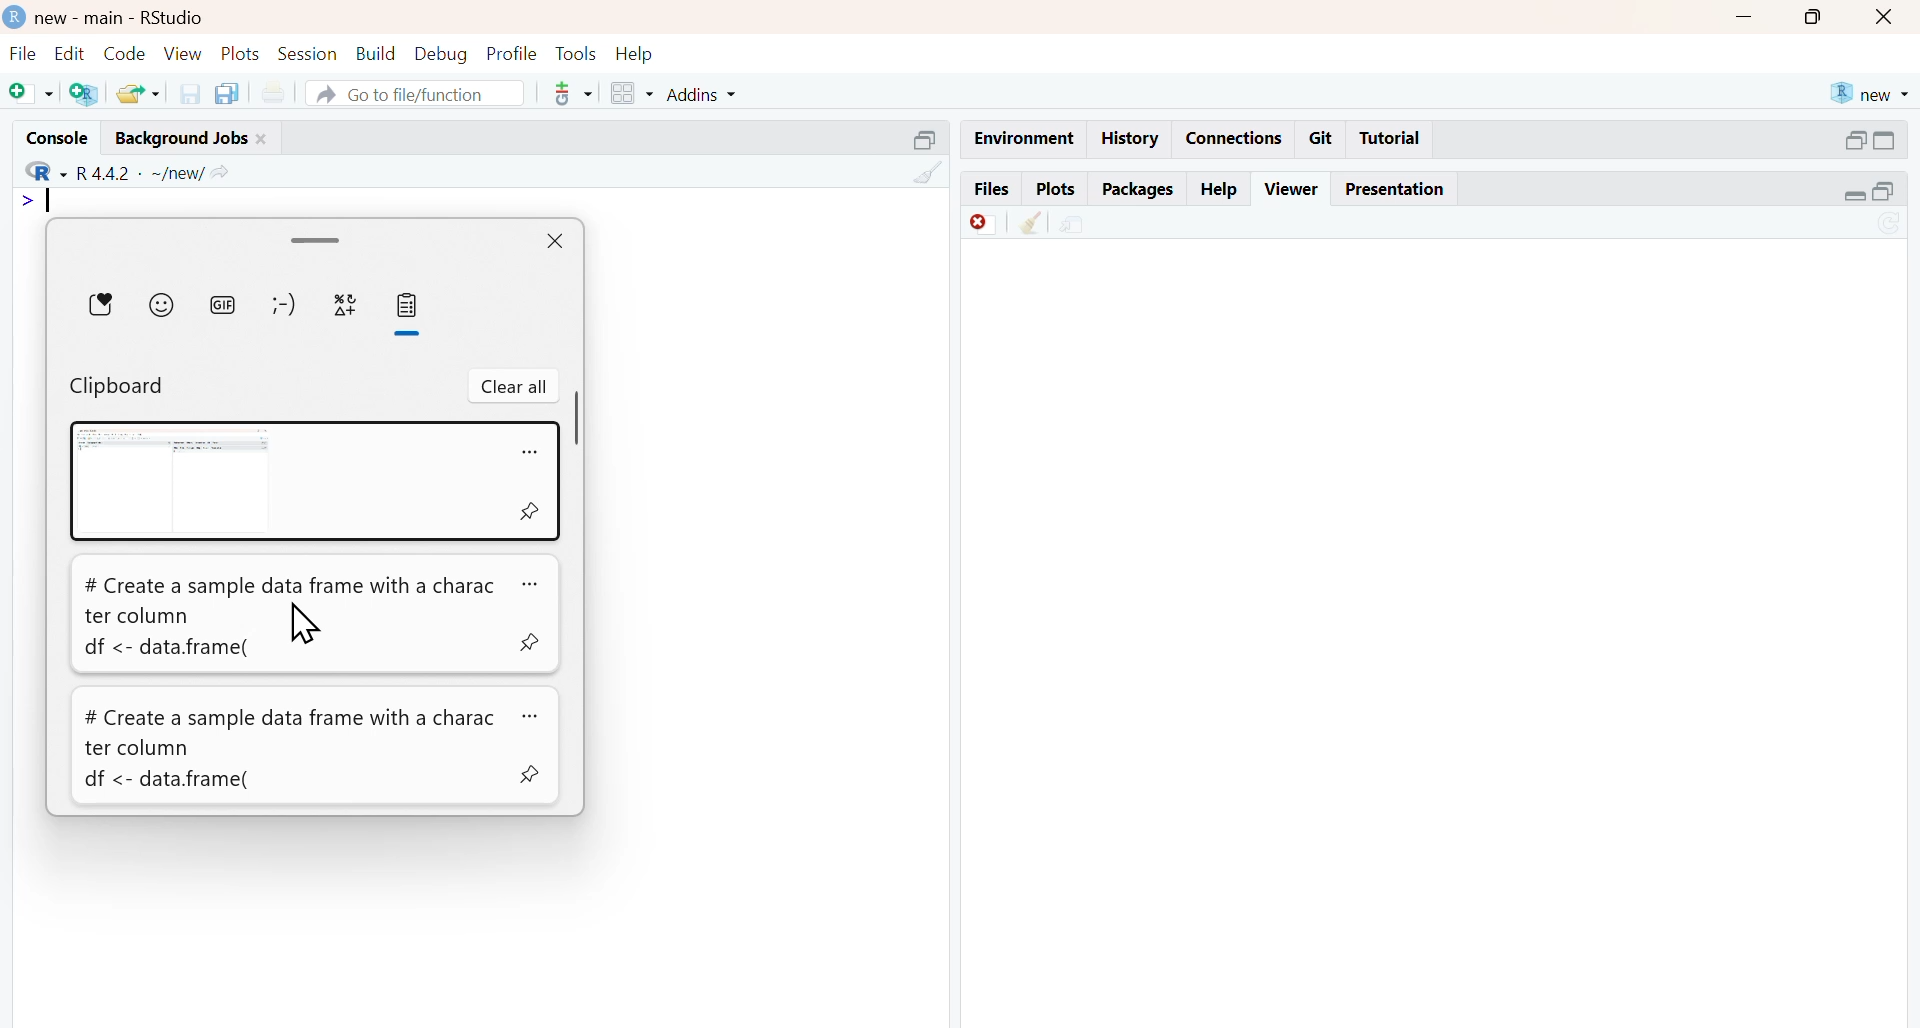  Describe the element at coordinates (141, 174) in the screenshot. I see `R 4.4.2 ~/new/` at that location.